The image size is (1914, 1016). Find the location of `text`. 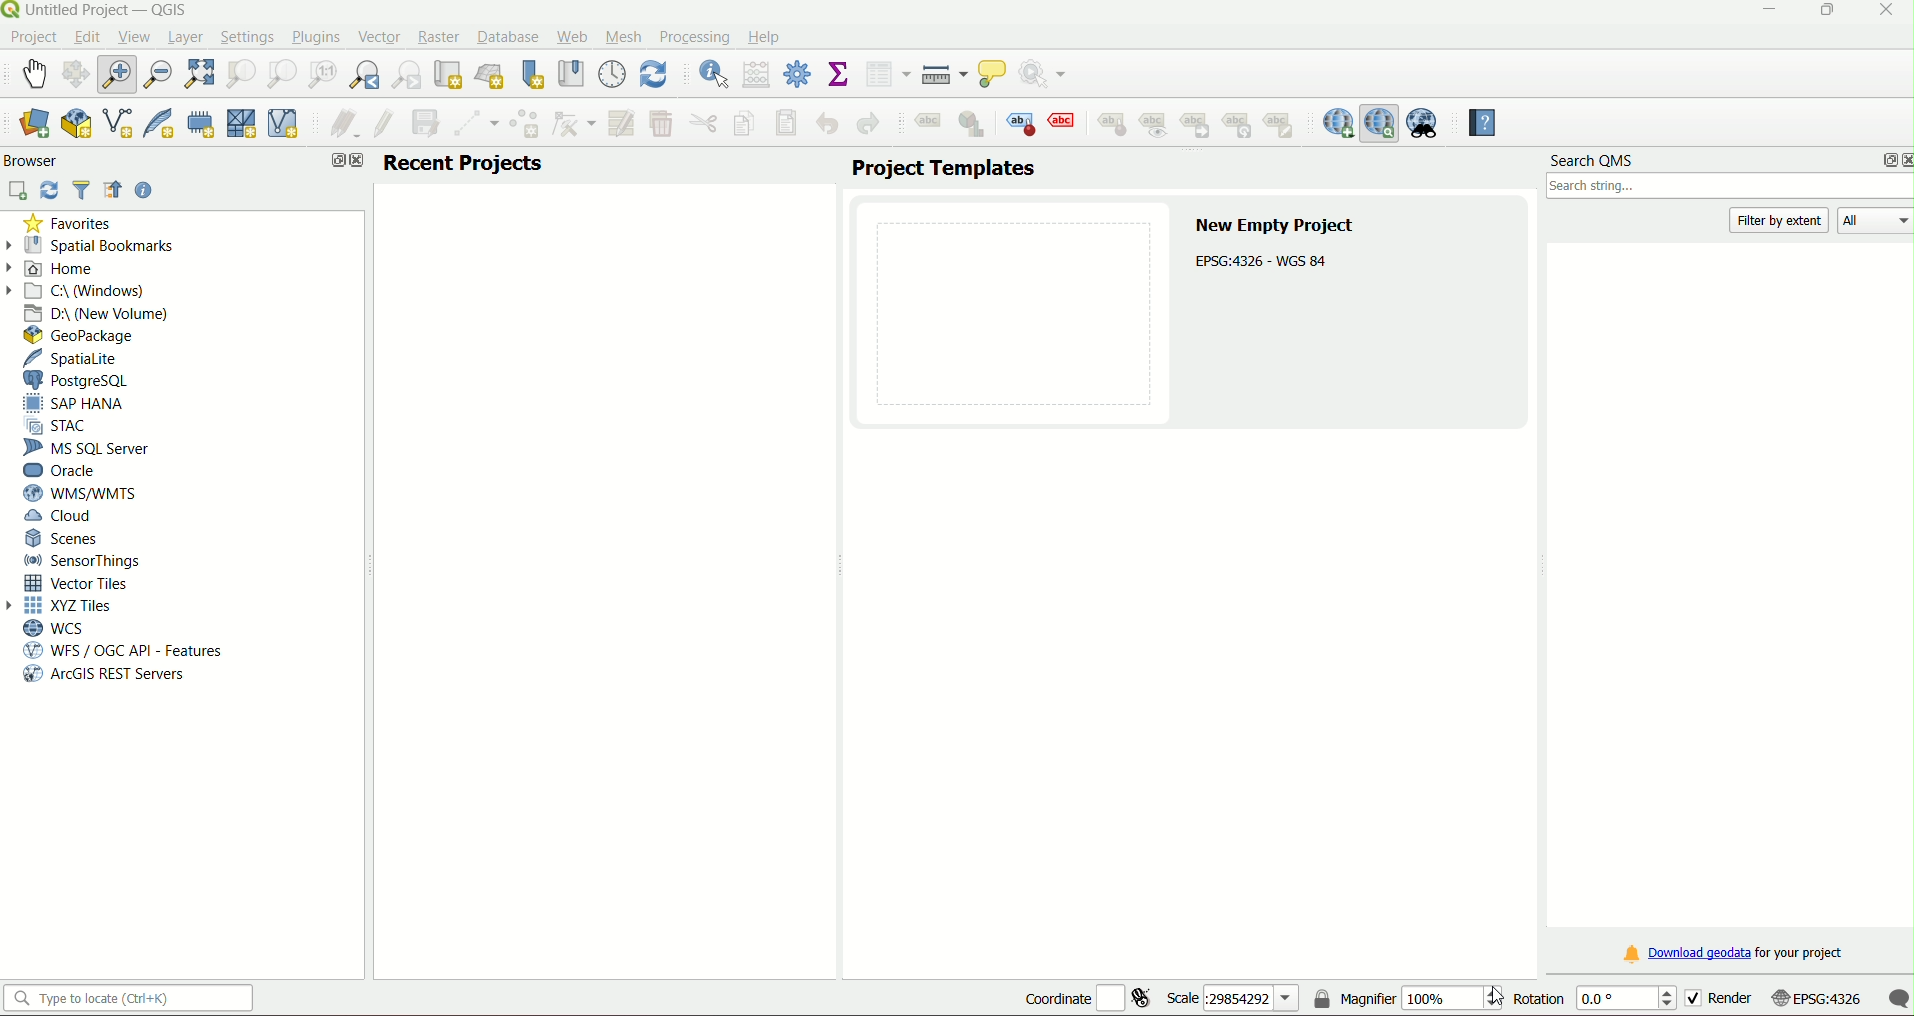

text is located at coordinates (1265, 261).